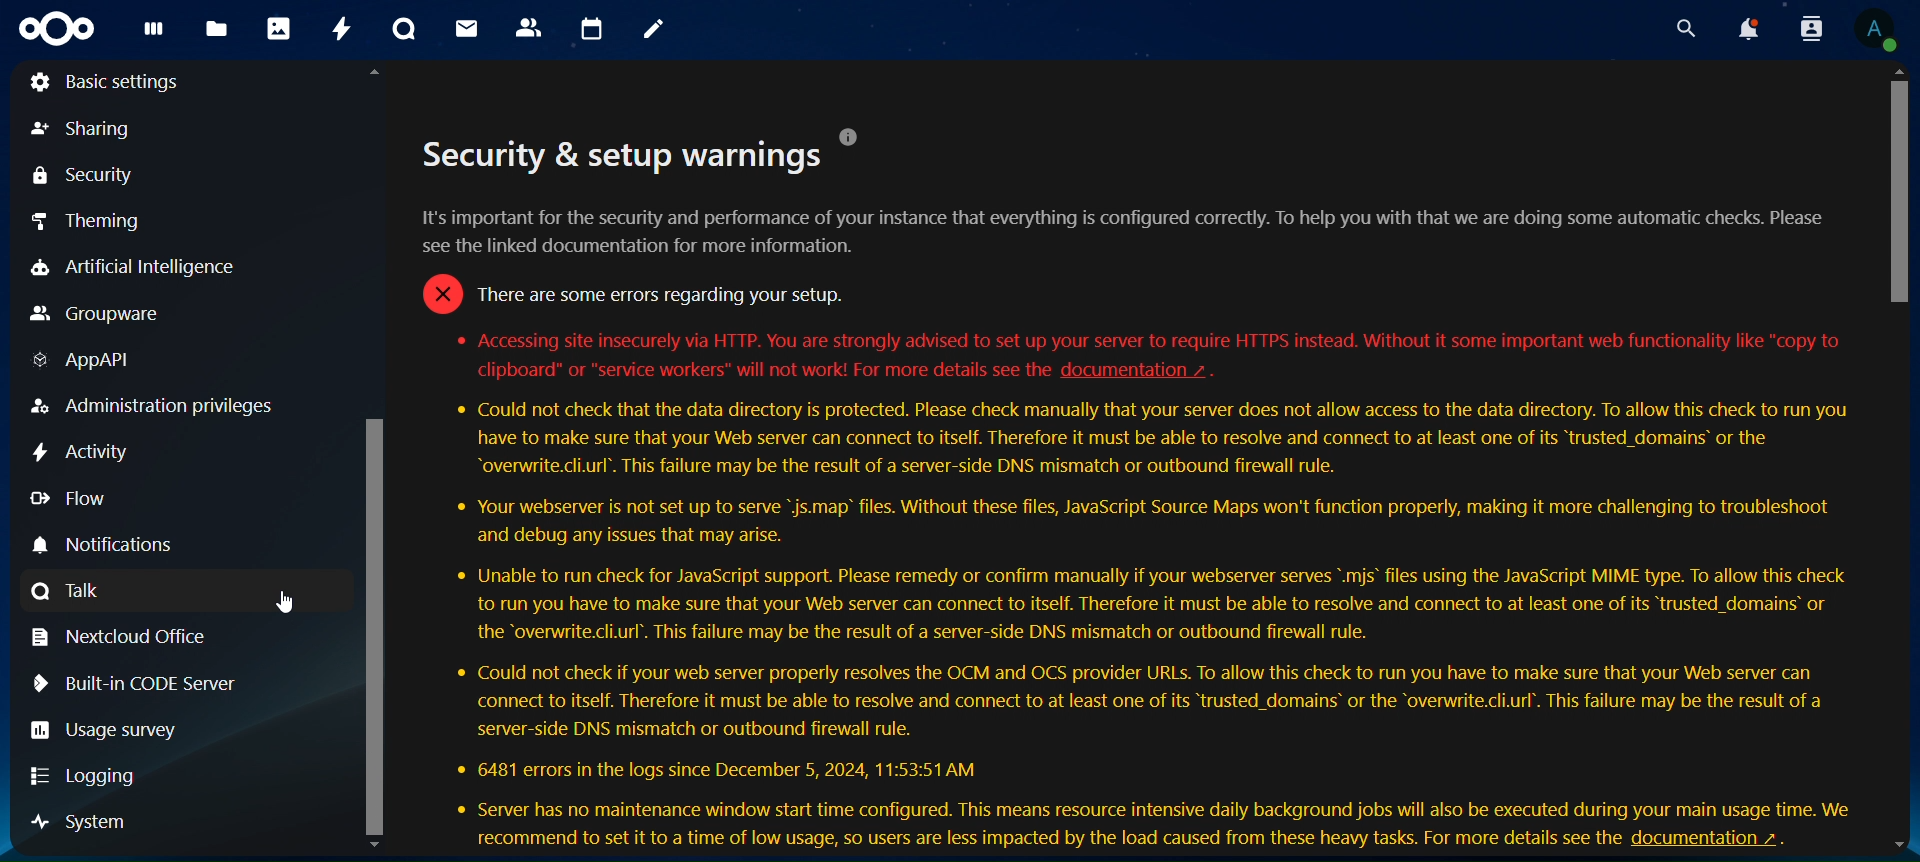 Image resolution: width=1920 pixels, height=862 pixels. What do you see at coordinates (343, 28) in the screenshot?
I see `activity` at bounding box center [343, 28].